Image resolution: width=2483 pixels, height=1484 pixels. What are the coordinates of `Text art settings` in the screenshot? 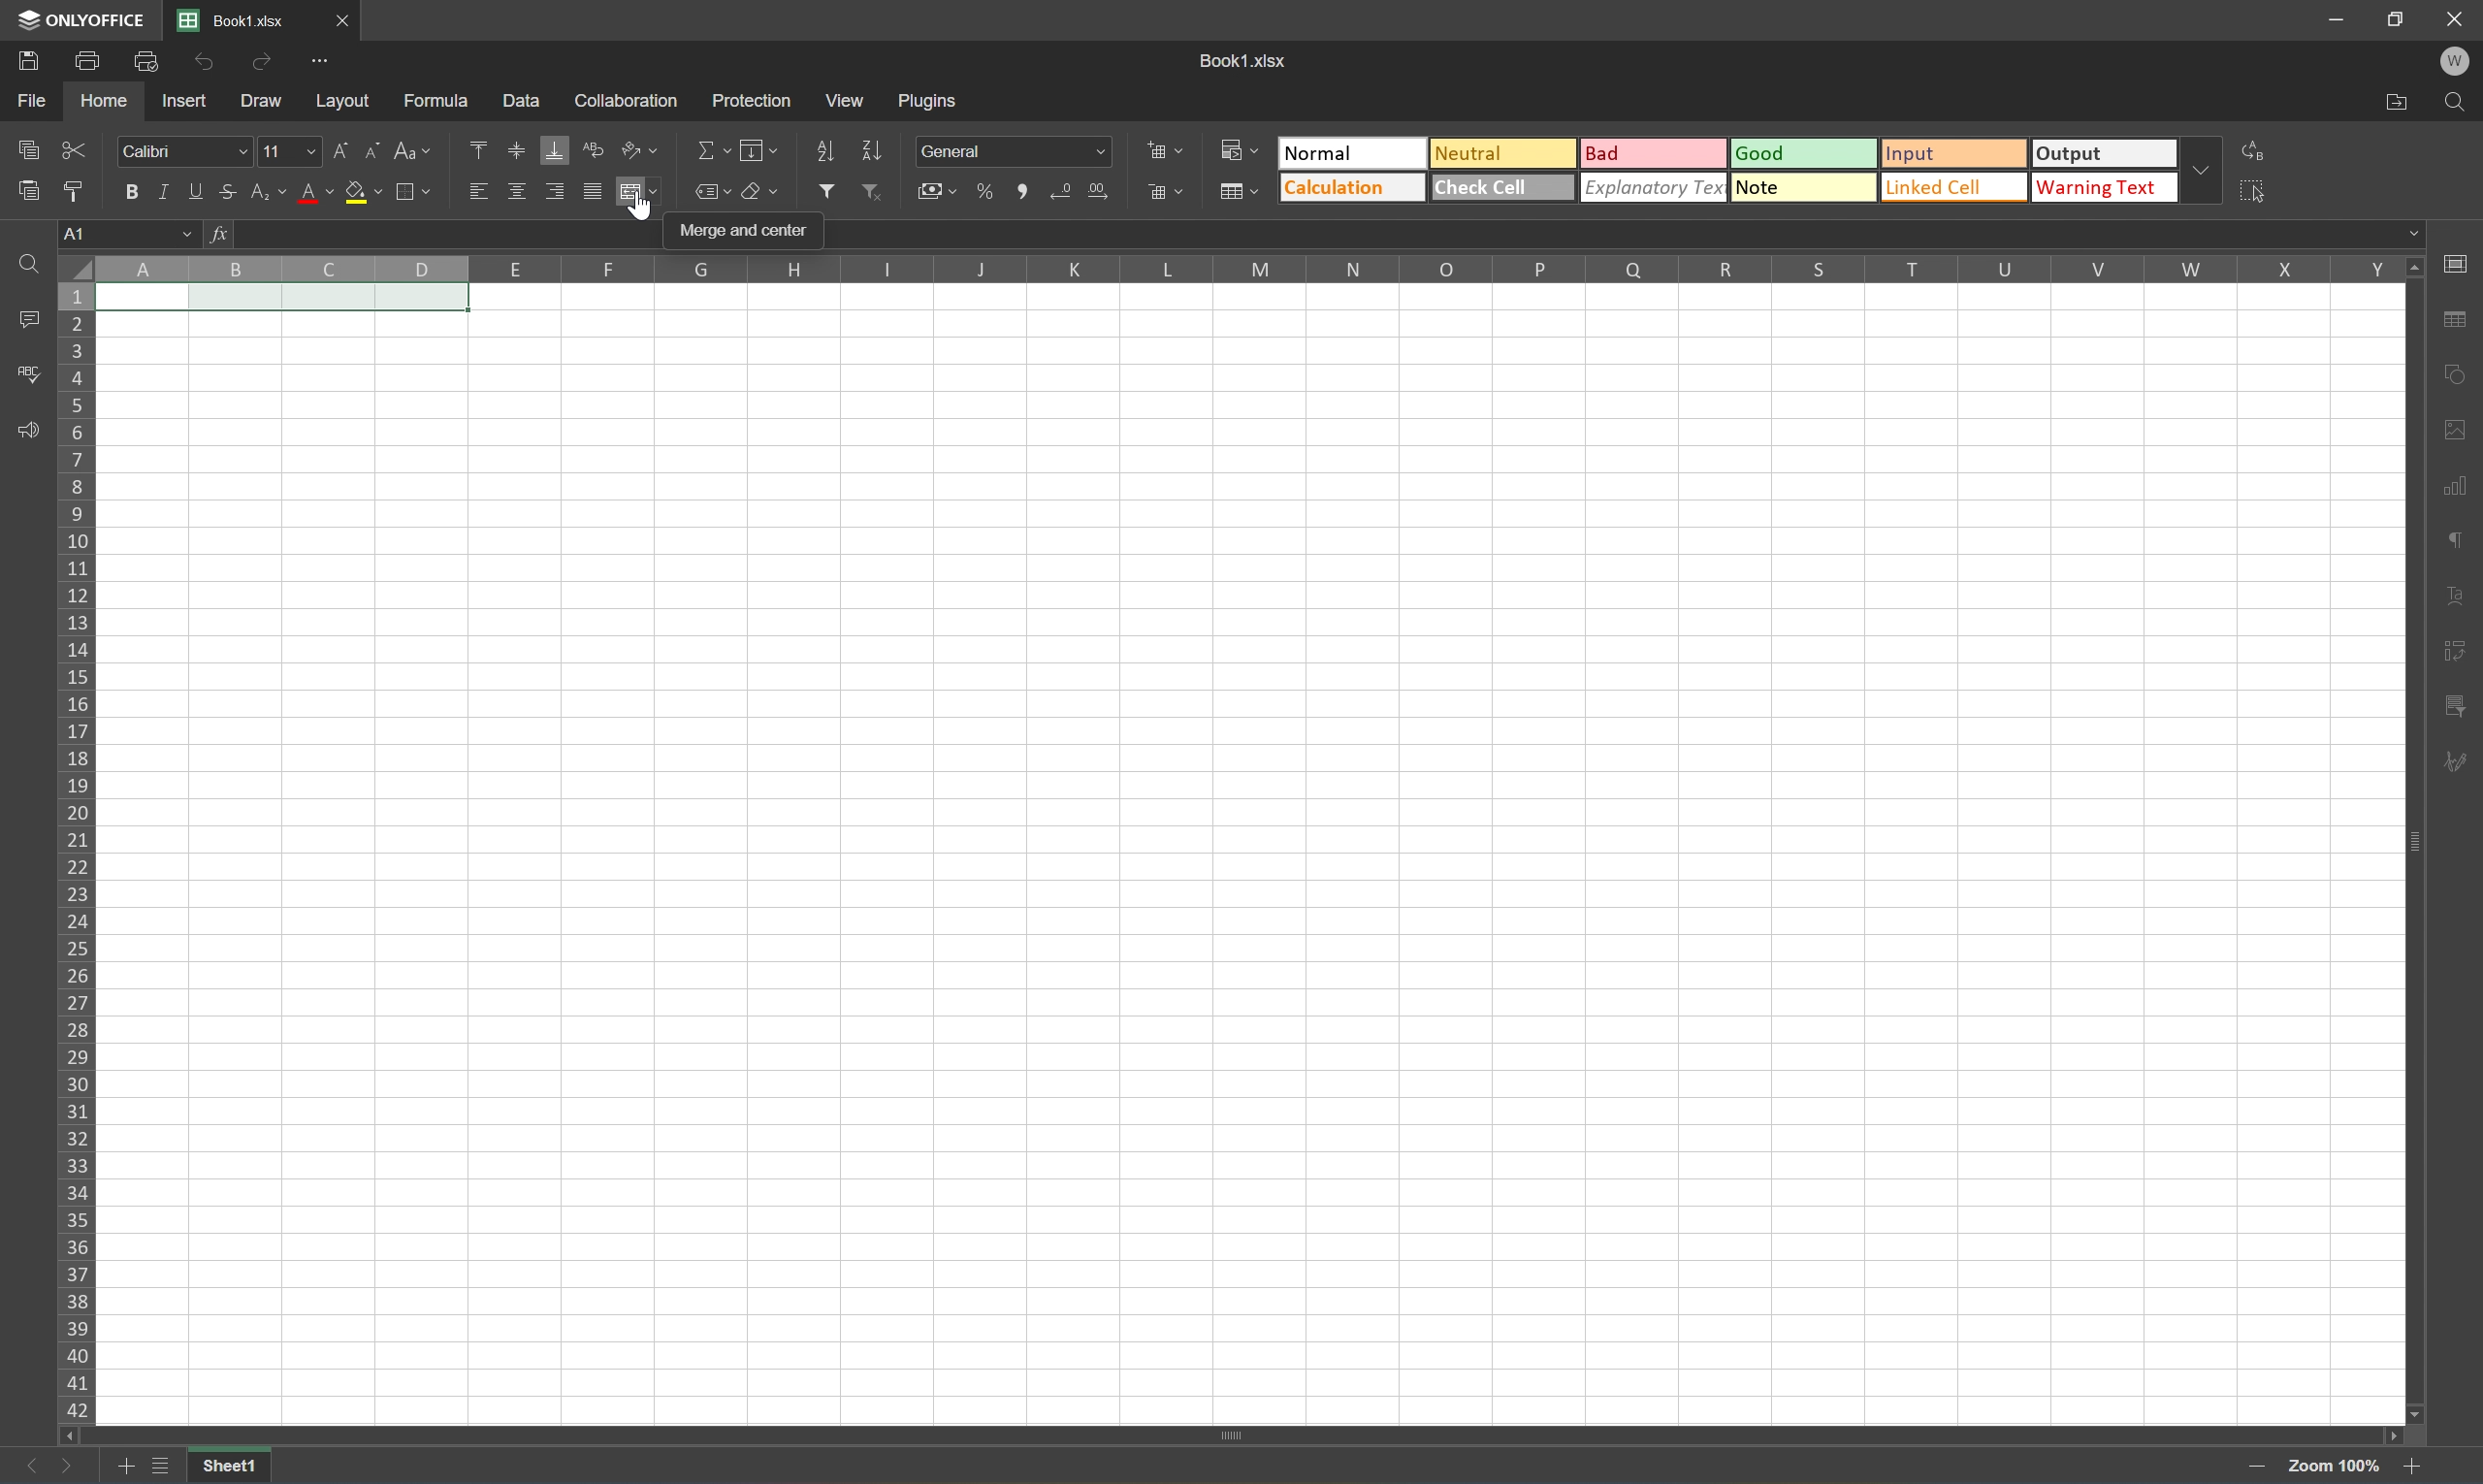 It's located at (2454, 597).